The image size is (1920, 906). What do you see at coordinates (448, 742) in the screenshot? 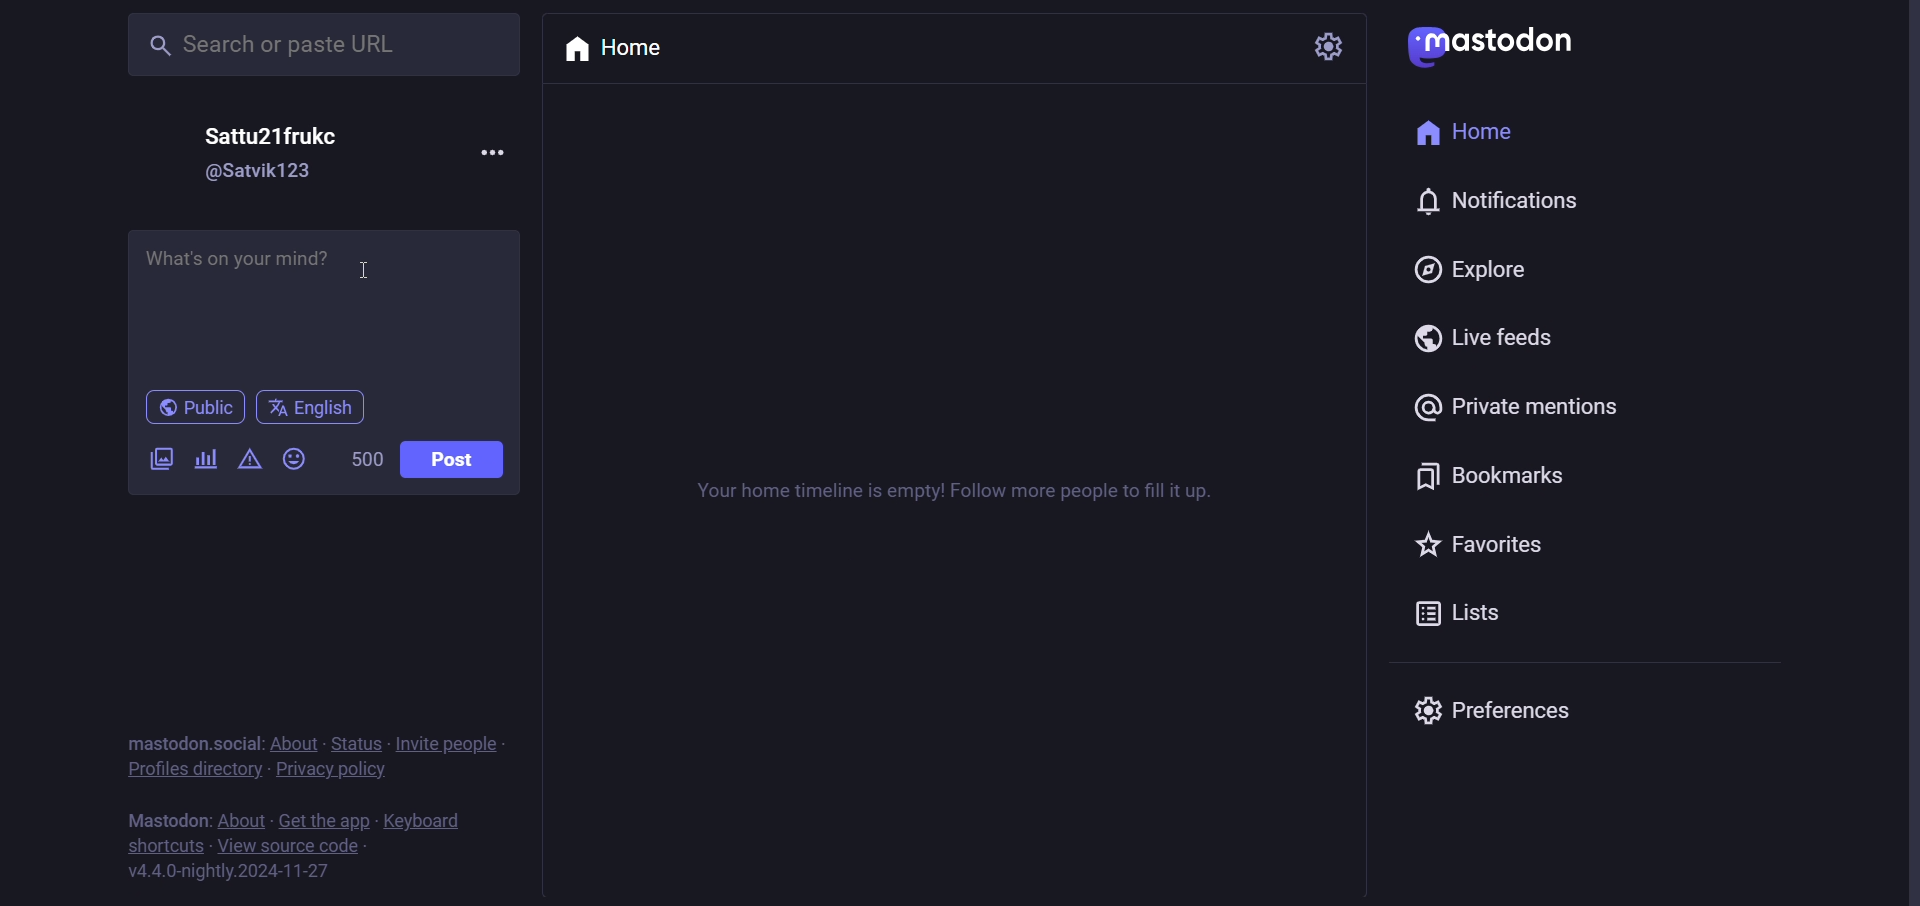
I see `invite people` at bounding box center [448, 742].